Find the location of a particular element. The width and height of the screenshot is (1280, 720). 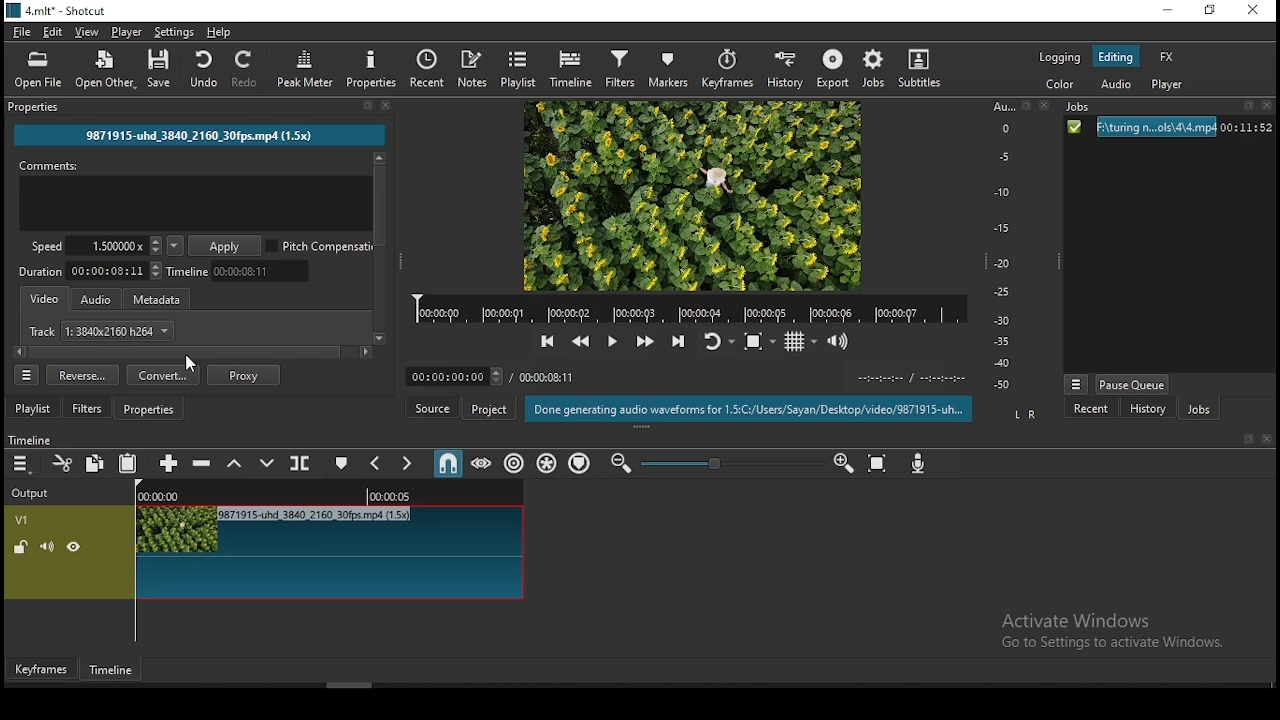

peak meter is located at coordinates (306, 68).